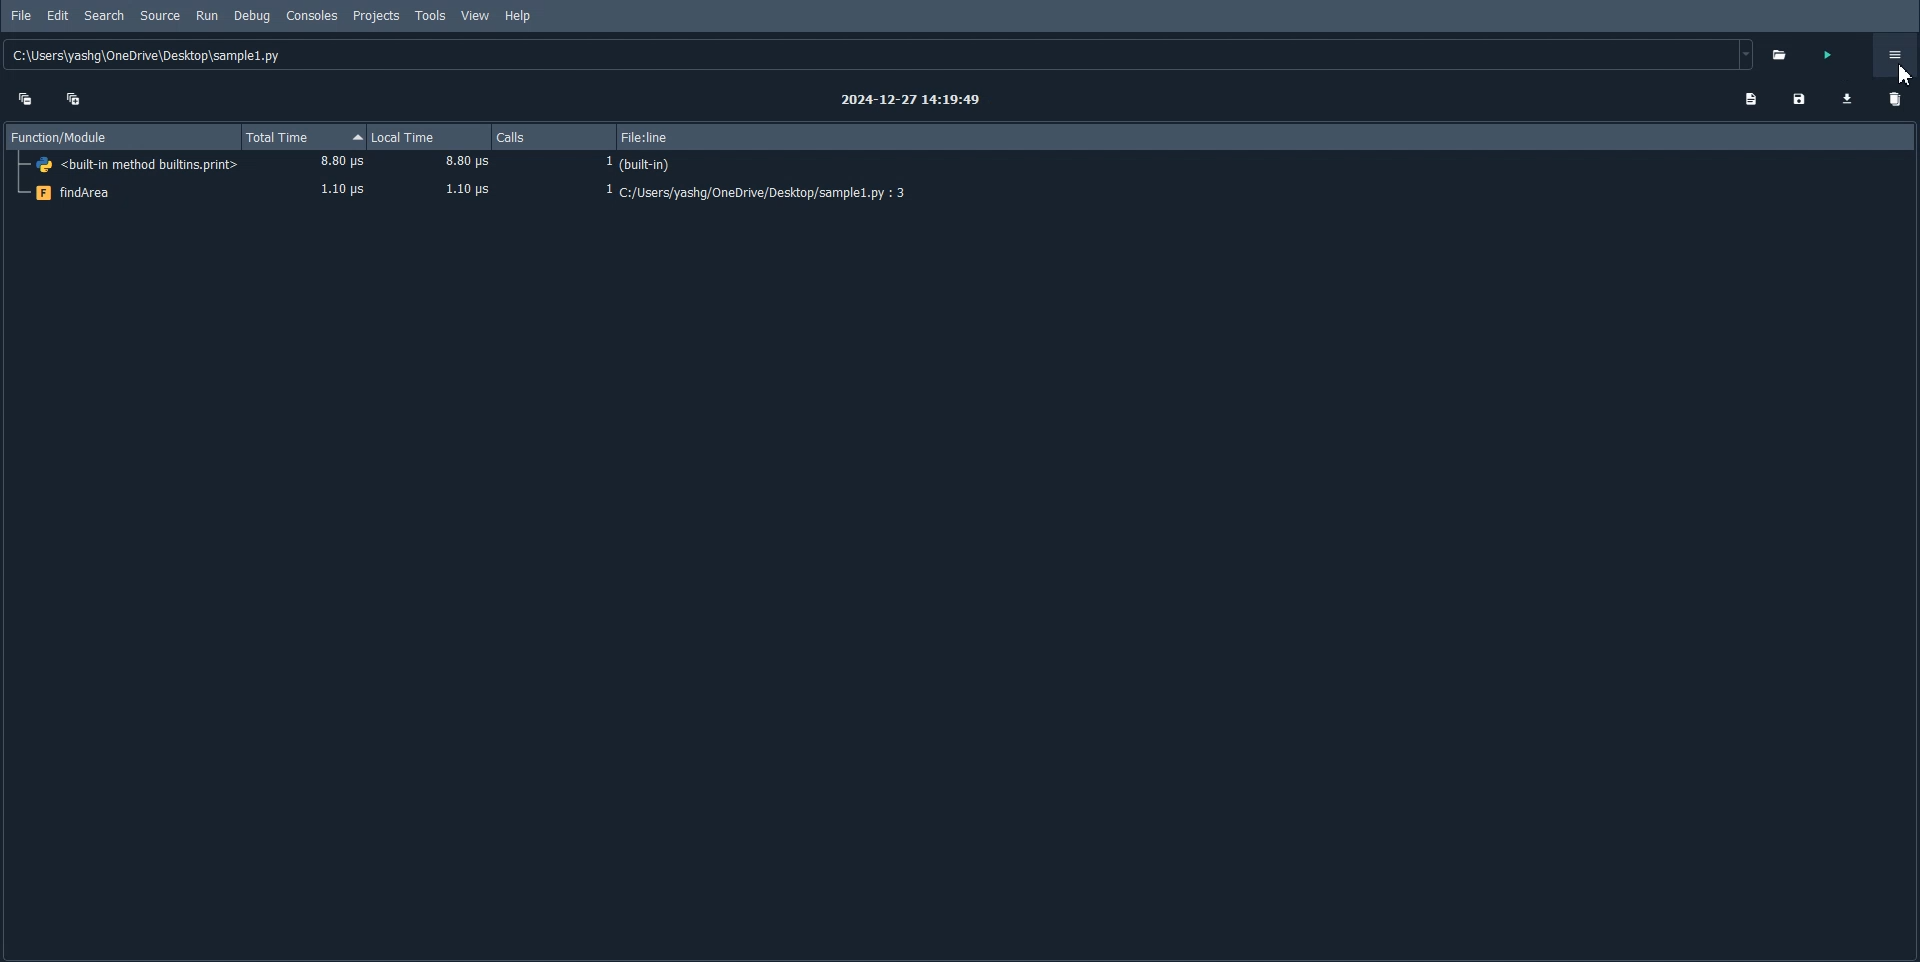 This screenshot has width=1920, height=962. I want to click on Projects, so click(375, 16).